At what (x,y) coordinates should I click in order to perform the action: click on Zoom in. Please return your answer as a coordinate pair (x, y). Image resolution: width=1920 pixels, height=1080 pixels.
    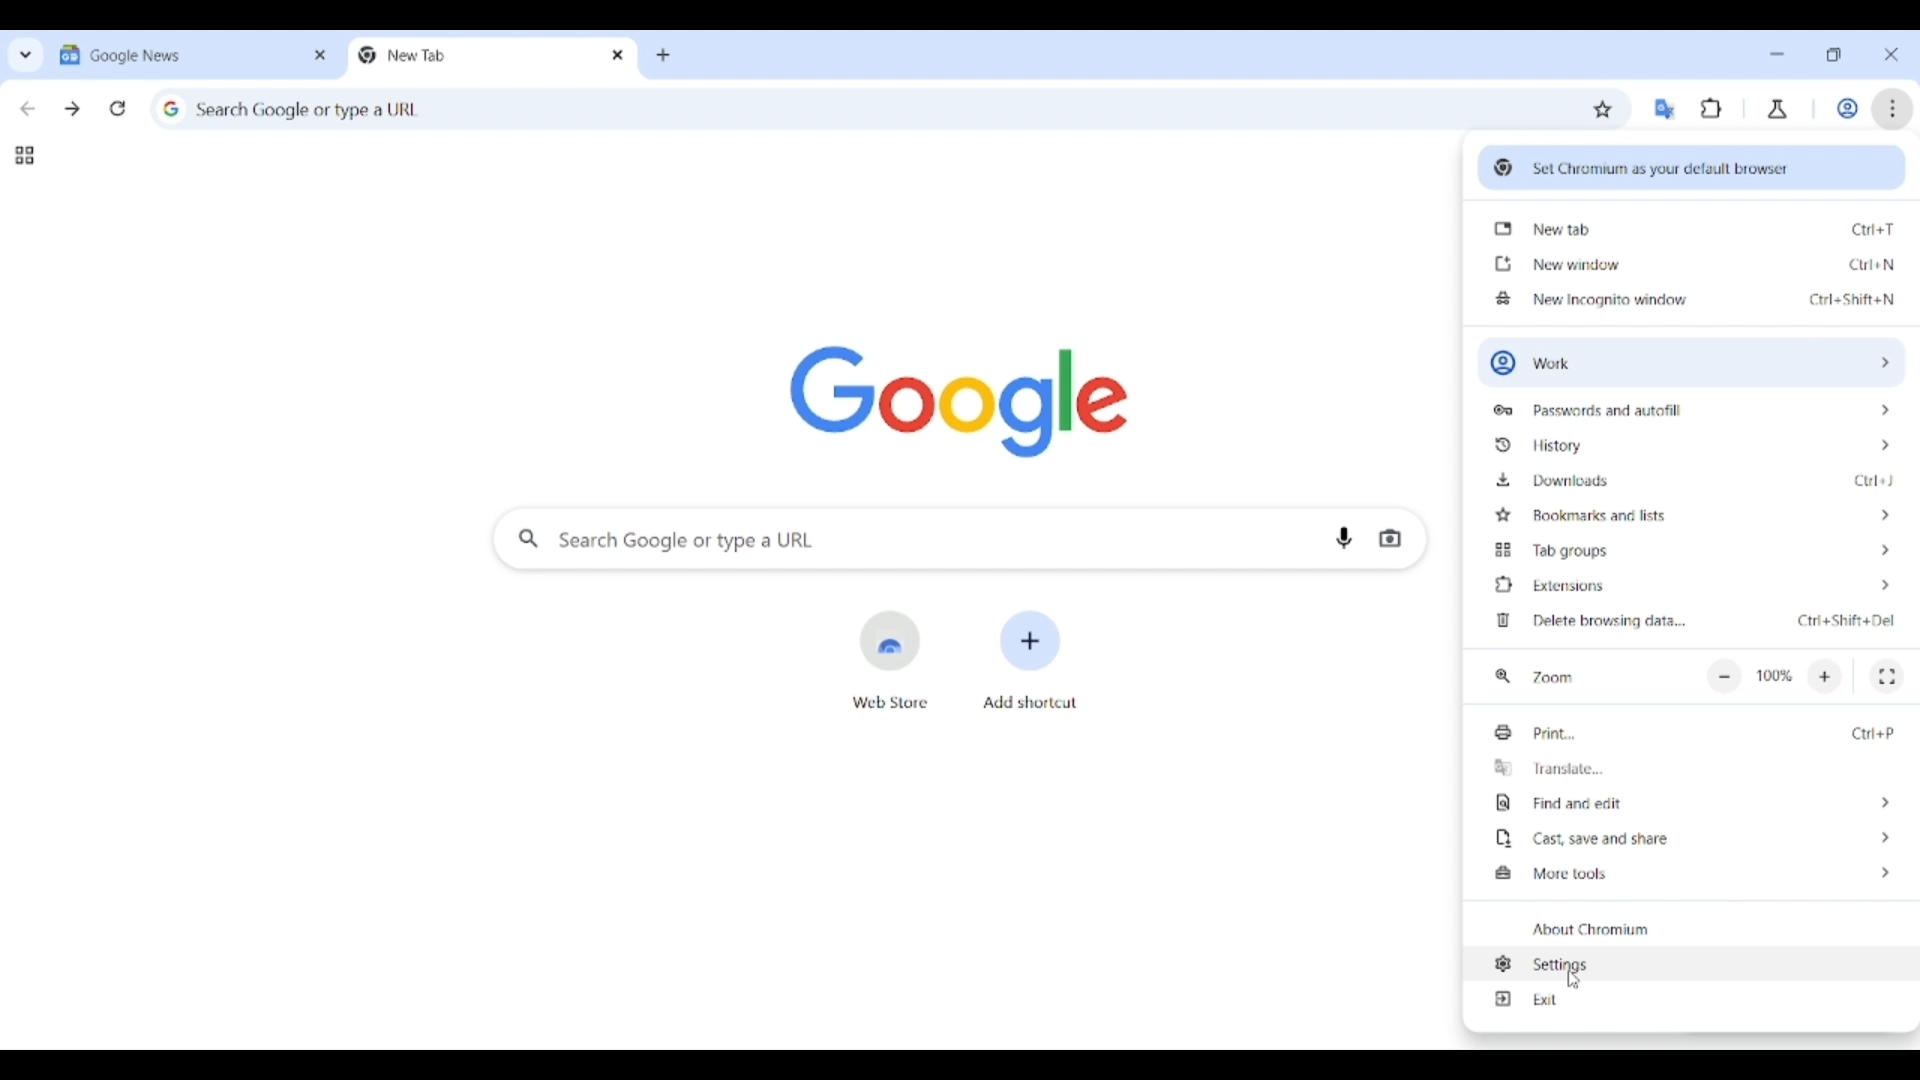
    Looking at the image, I should click on (1825, 677).